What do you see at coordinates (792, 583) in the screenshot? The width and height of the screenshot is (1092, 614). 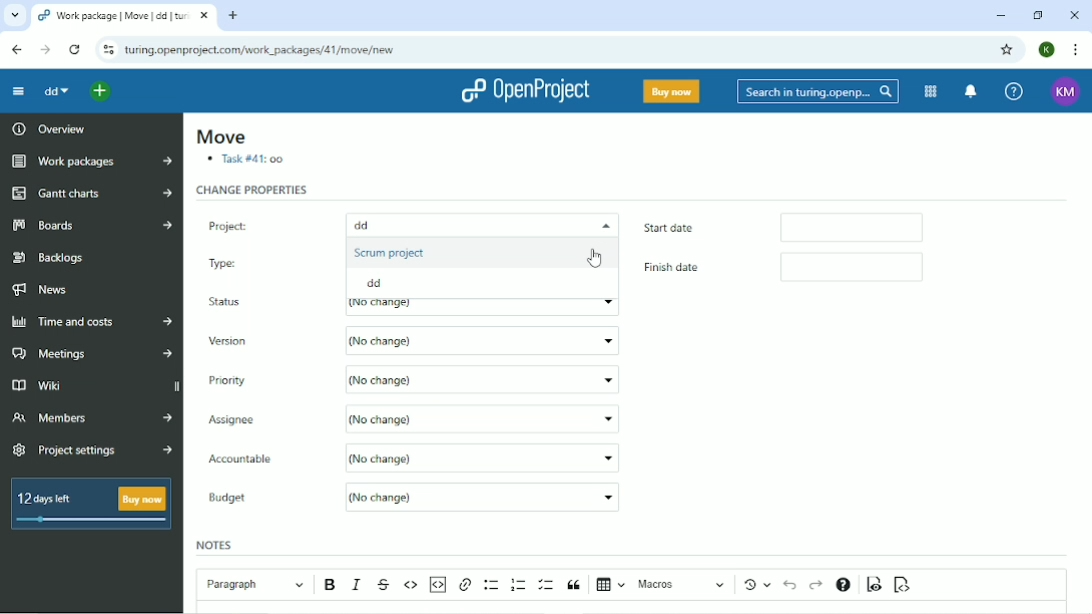 I see `Udo` at bounding box center [792, 583].